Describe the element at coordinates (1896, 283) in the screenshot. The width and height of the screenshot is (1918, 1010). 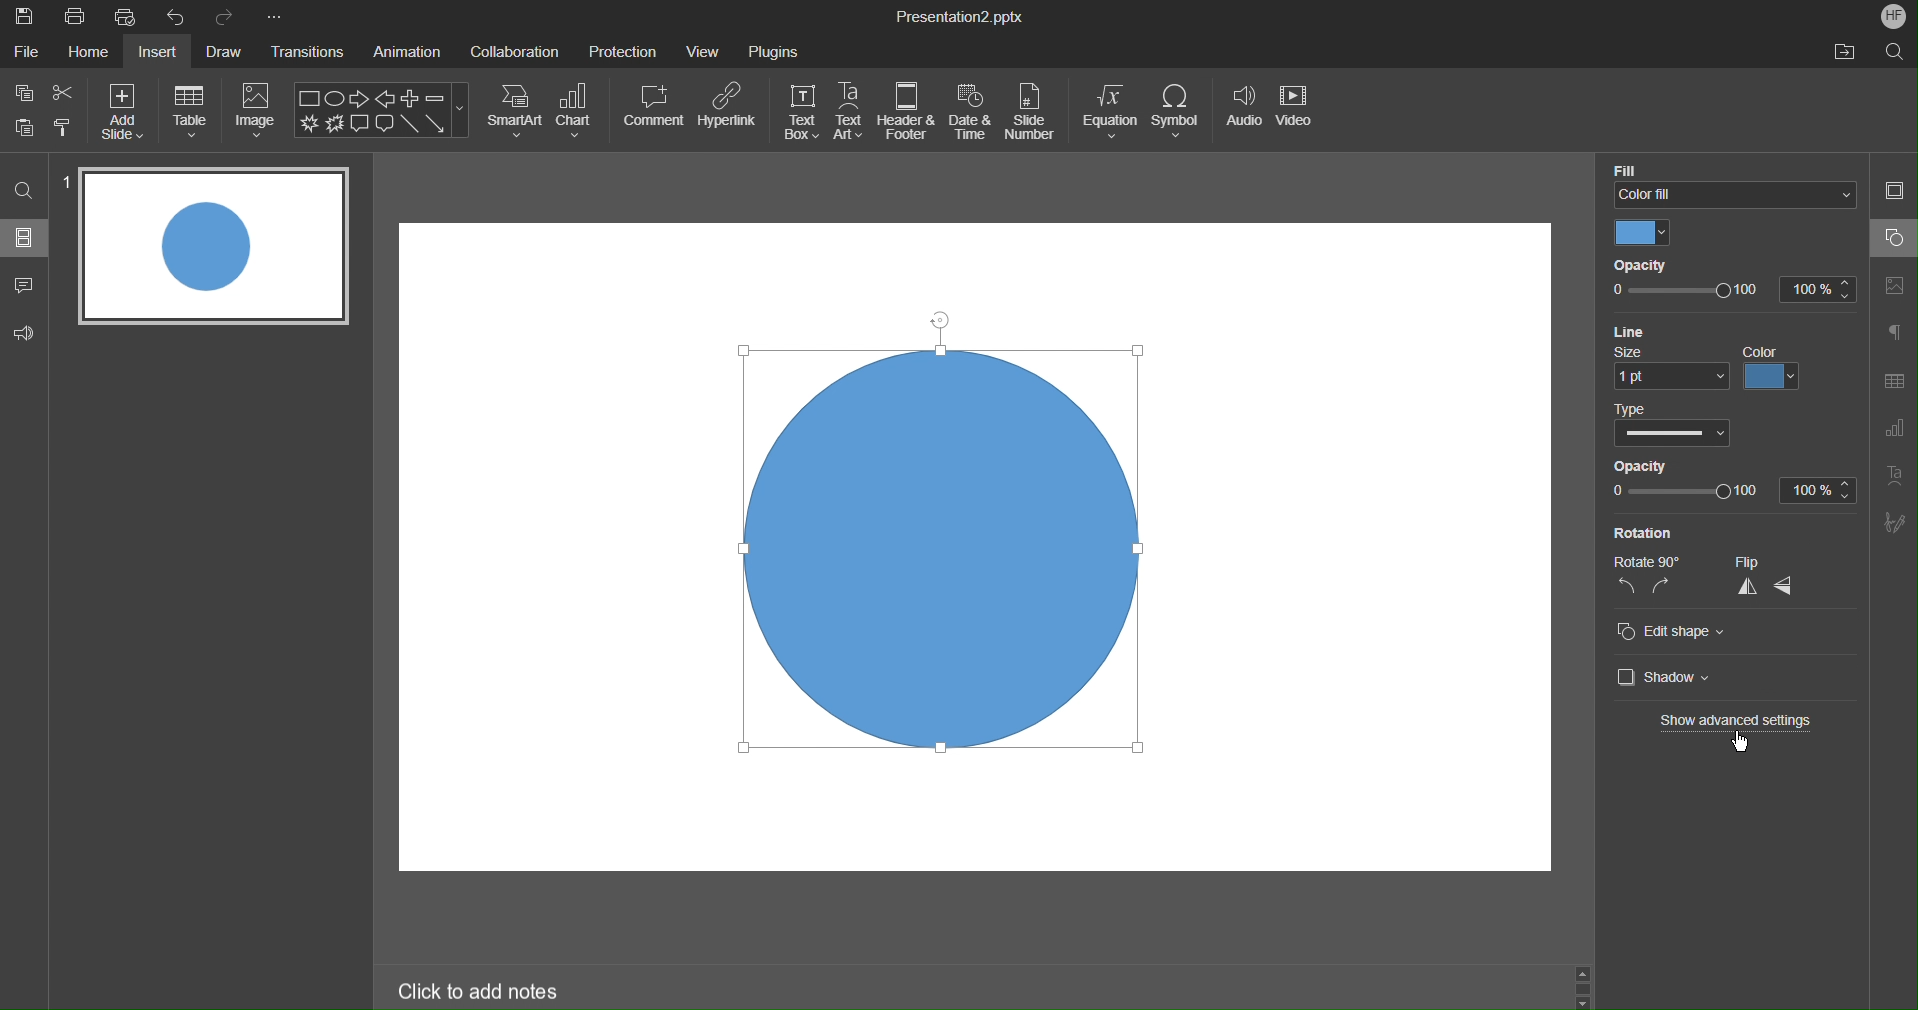
I see `Image Settings` at that location.